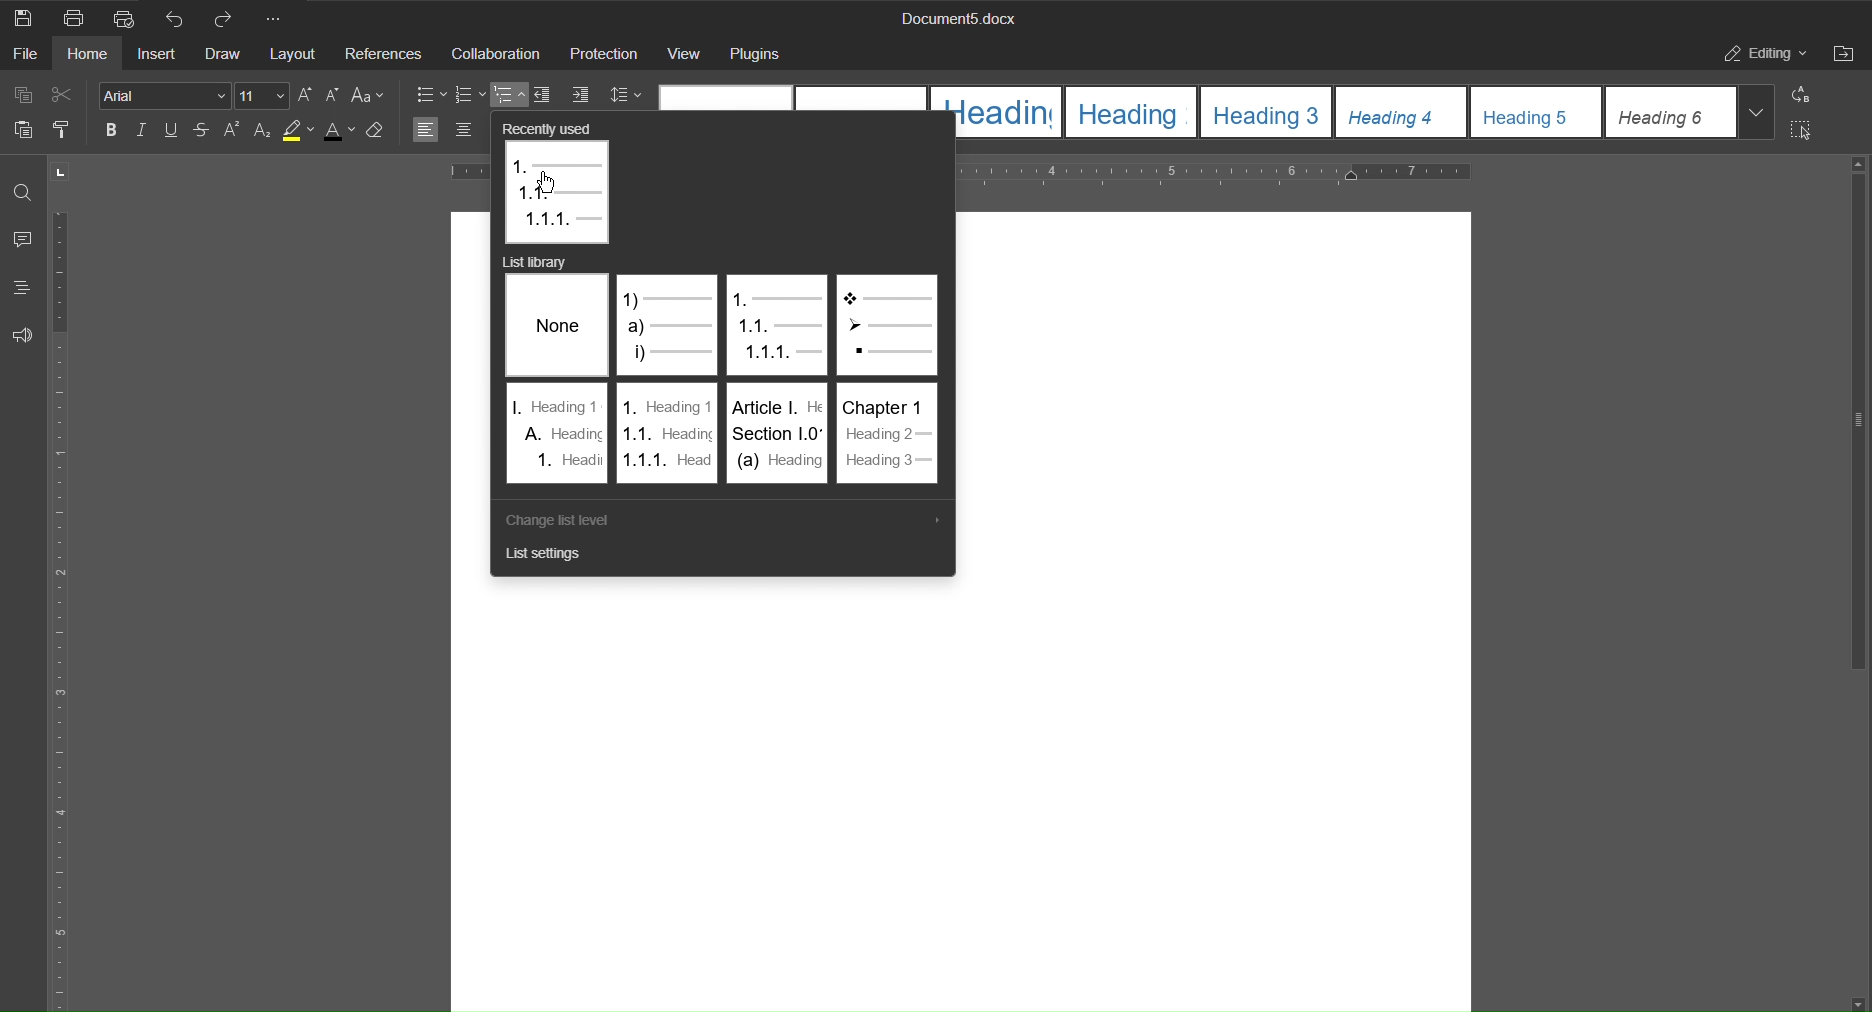  What do you see at coordinates (301, 129) in the screenshot?
I see `Highlight` at bounding box center [301, 129].